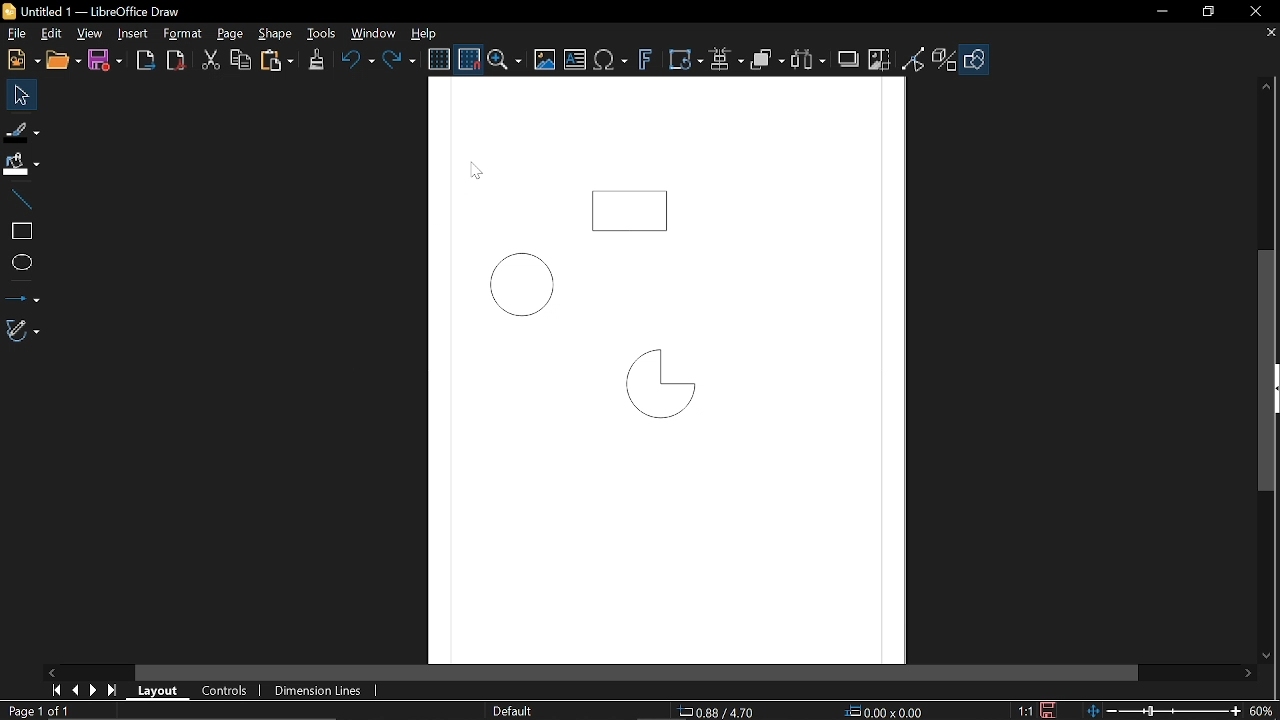 This screenshot has height=720, width=1280. Describe the element at coordinates (9, 10) in the screenshot. I see `Libreoffice Logo` at that location.